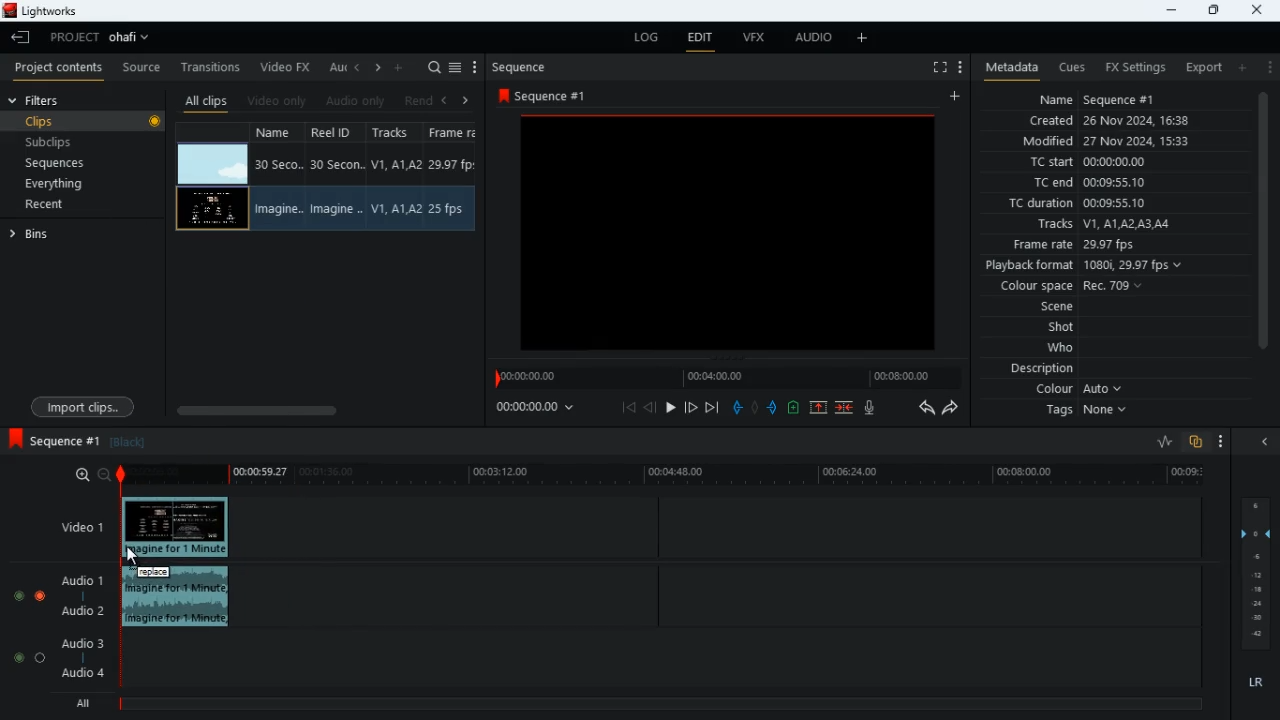  I want to click on more, so click(1216, 440).